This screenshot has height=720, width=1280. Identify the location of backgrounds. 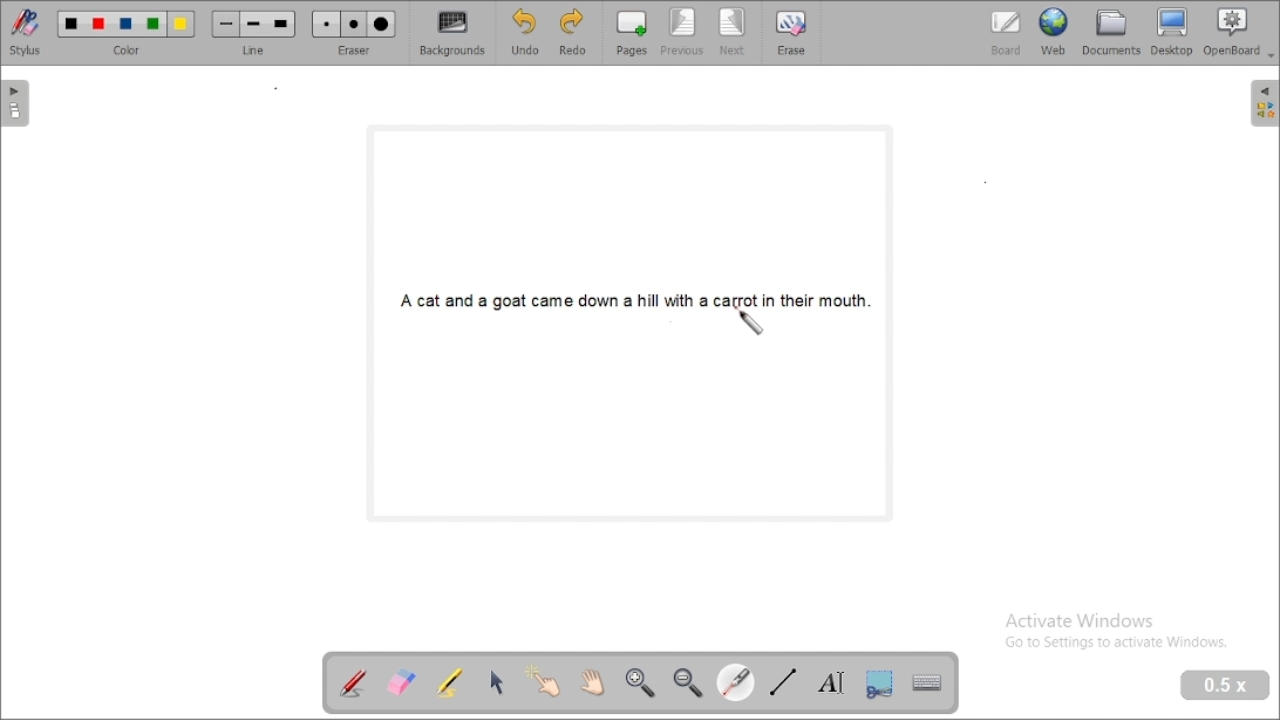
(454, 33).